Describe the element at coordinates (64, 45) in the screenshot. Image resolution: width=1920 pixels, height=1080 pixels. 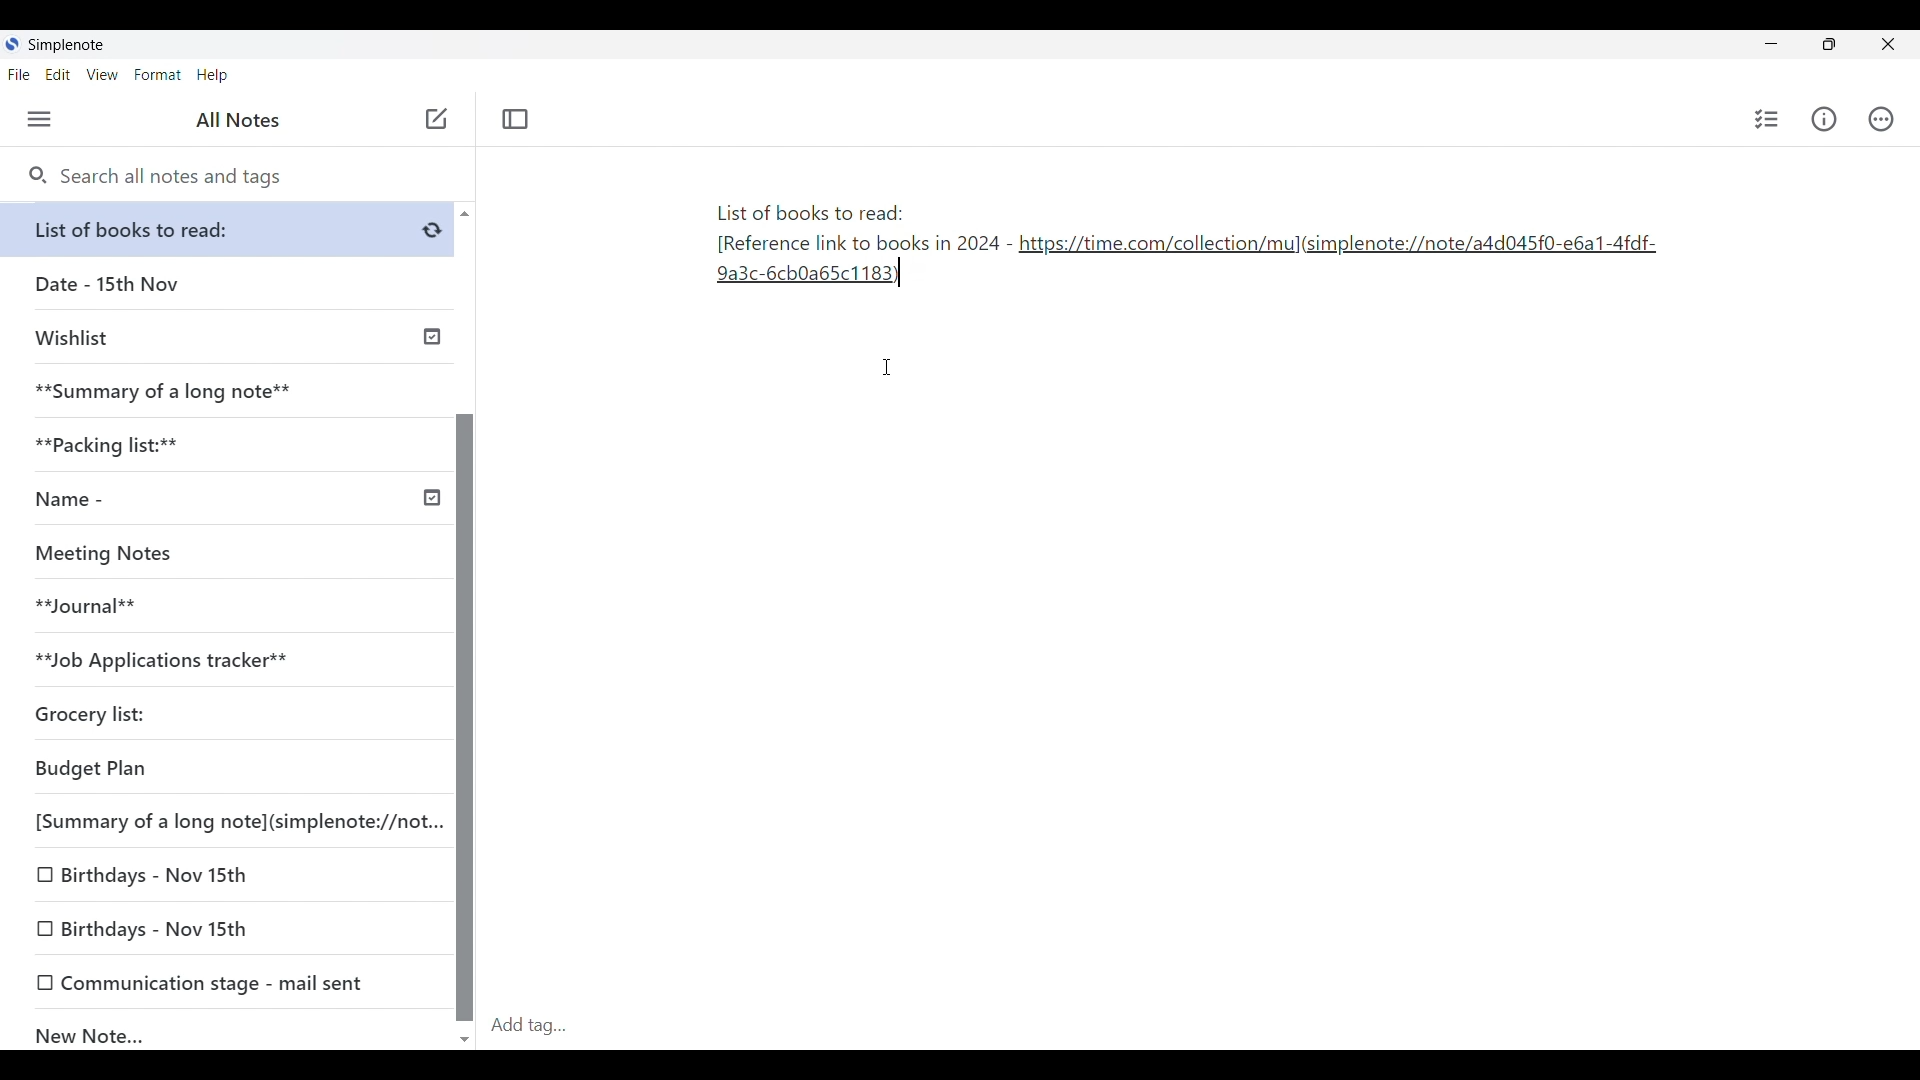
I see `Simplenote` at that location.